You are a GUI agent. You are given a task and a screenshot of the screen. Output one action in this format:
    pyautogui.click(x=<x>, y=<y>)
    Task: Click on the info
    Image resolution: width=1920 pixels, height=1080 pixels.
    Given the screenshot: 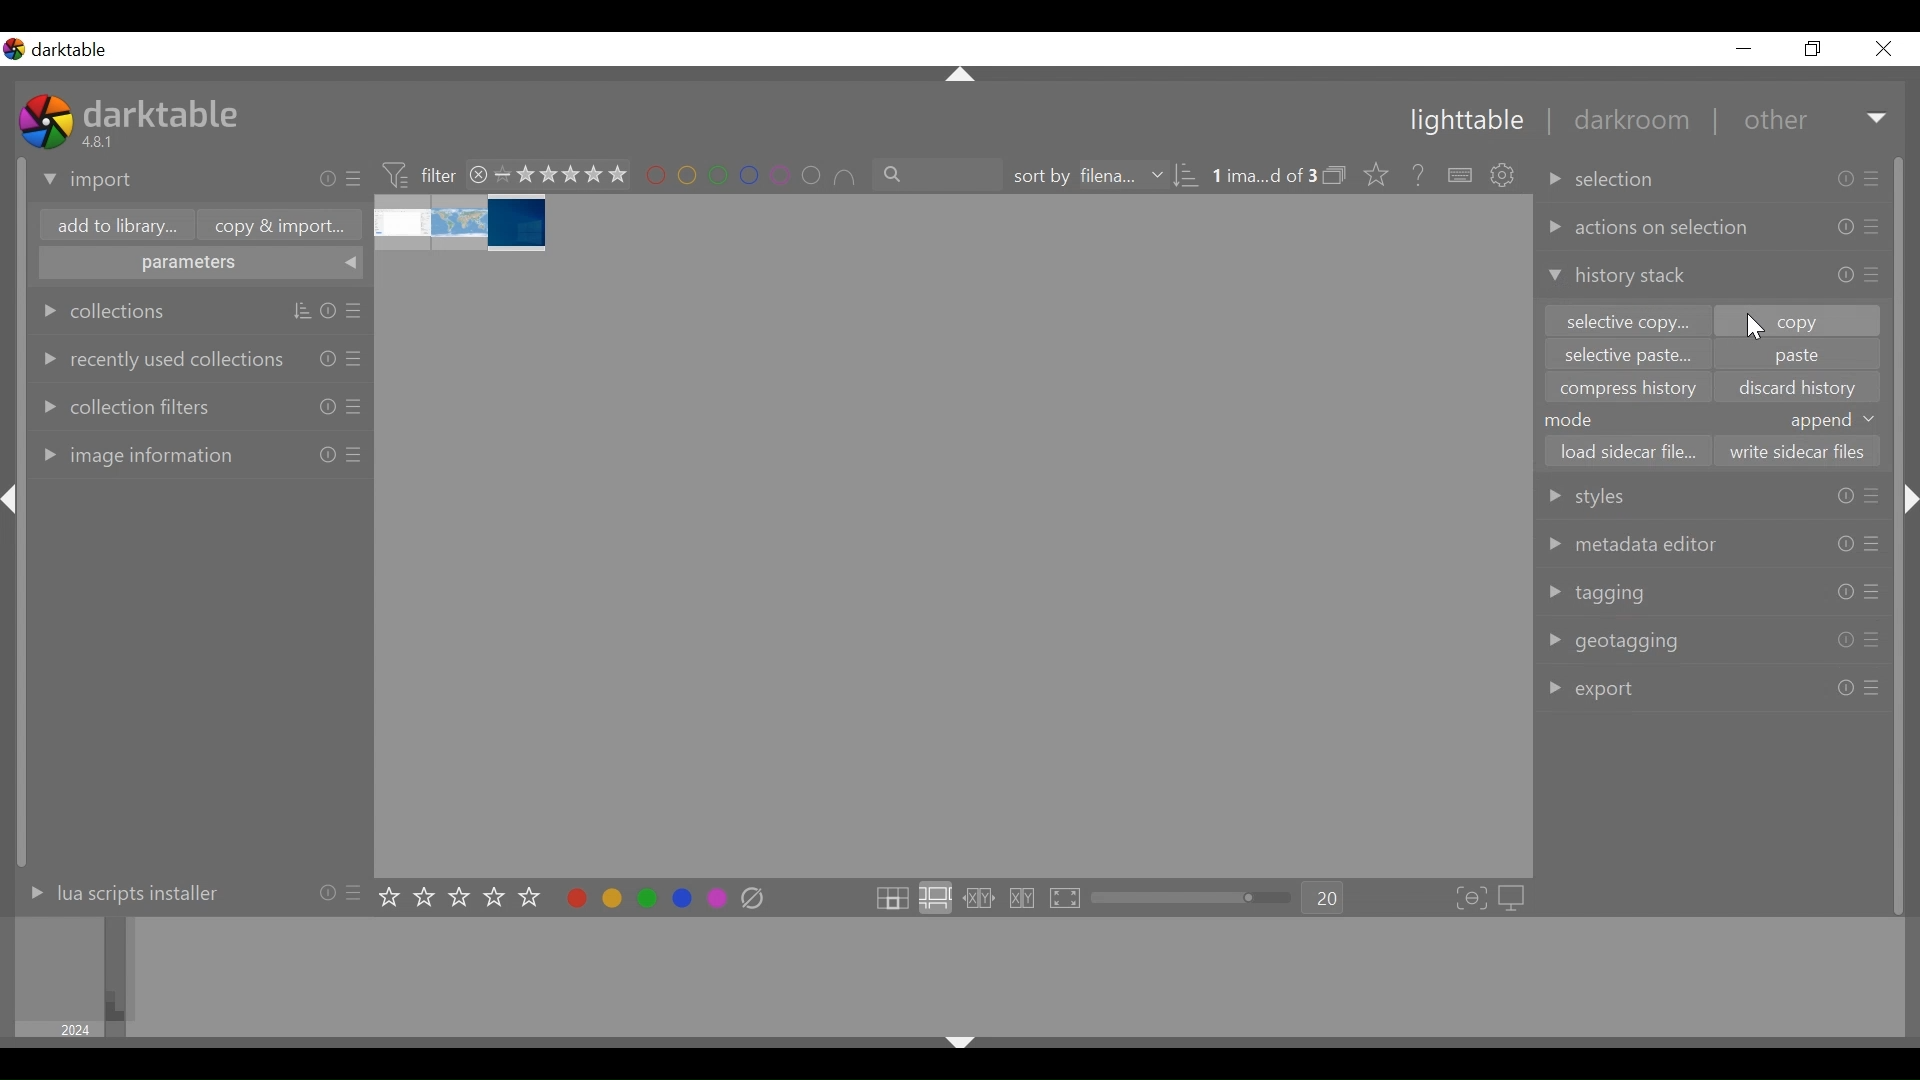 What is the action you would take?
    pyautogui.click(x=1844, y=275)
    